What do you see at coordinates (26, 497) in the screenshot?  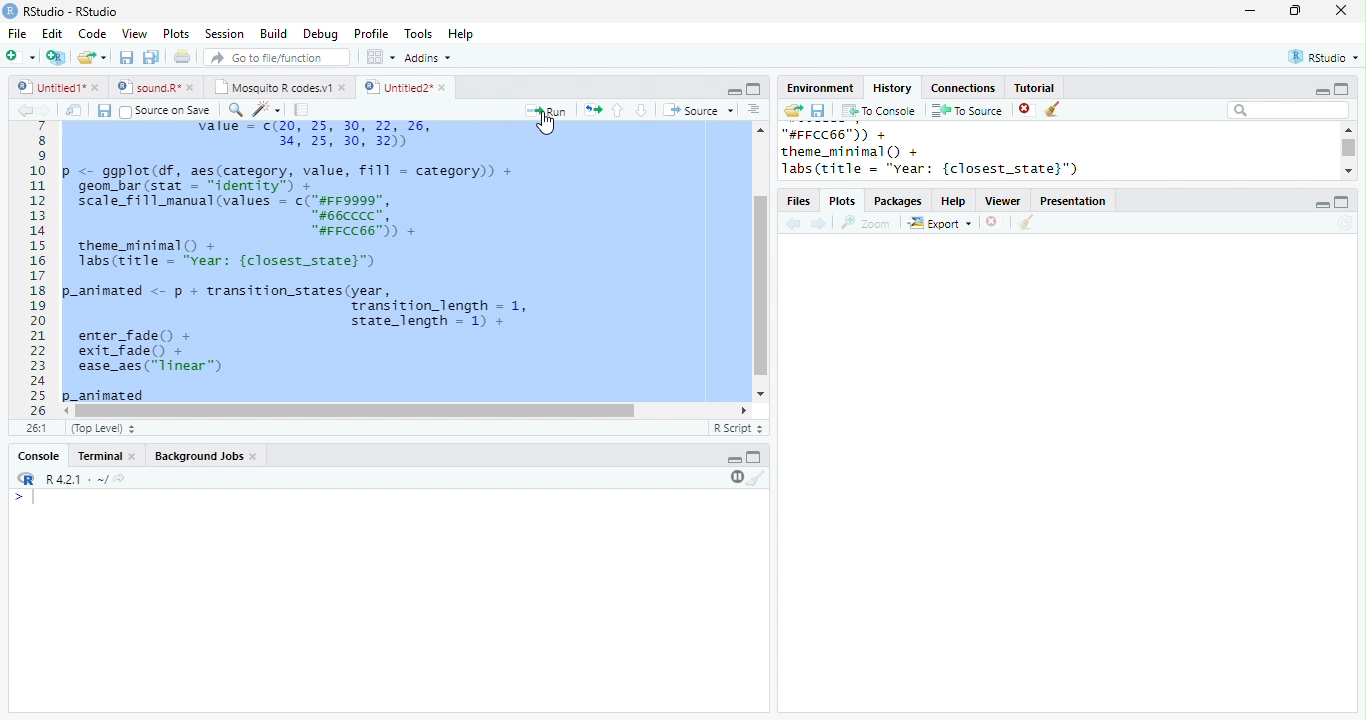 I see `start typing` at bounding box center [26, 497].